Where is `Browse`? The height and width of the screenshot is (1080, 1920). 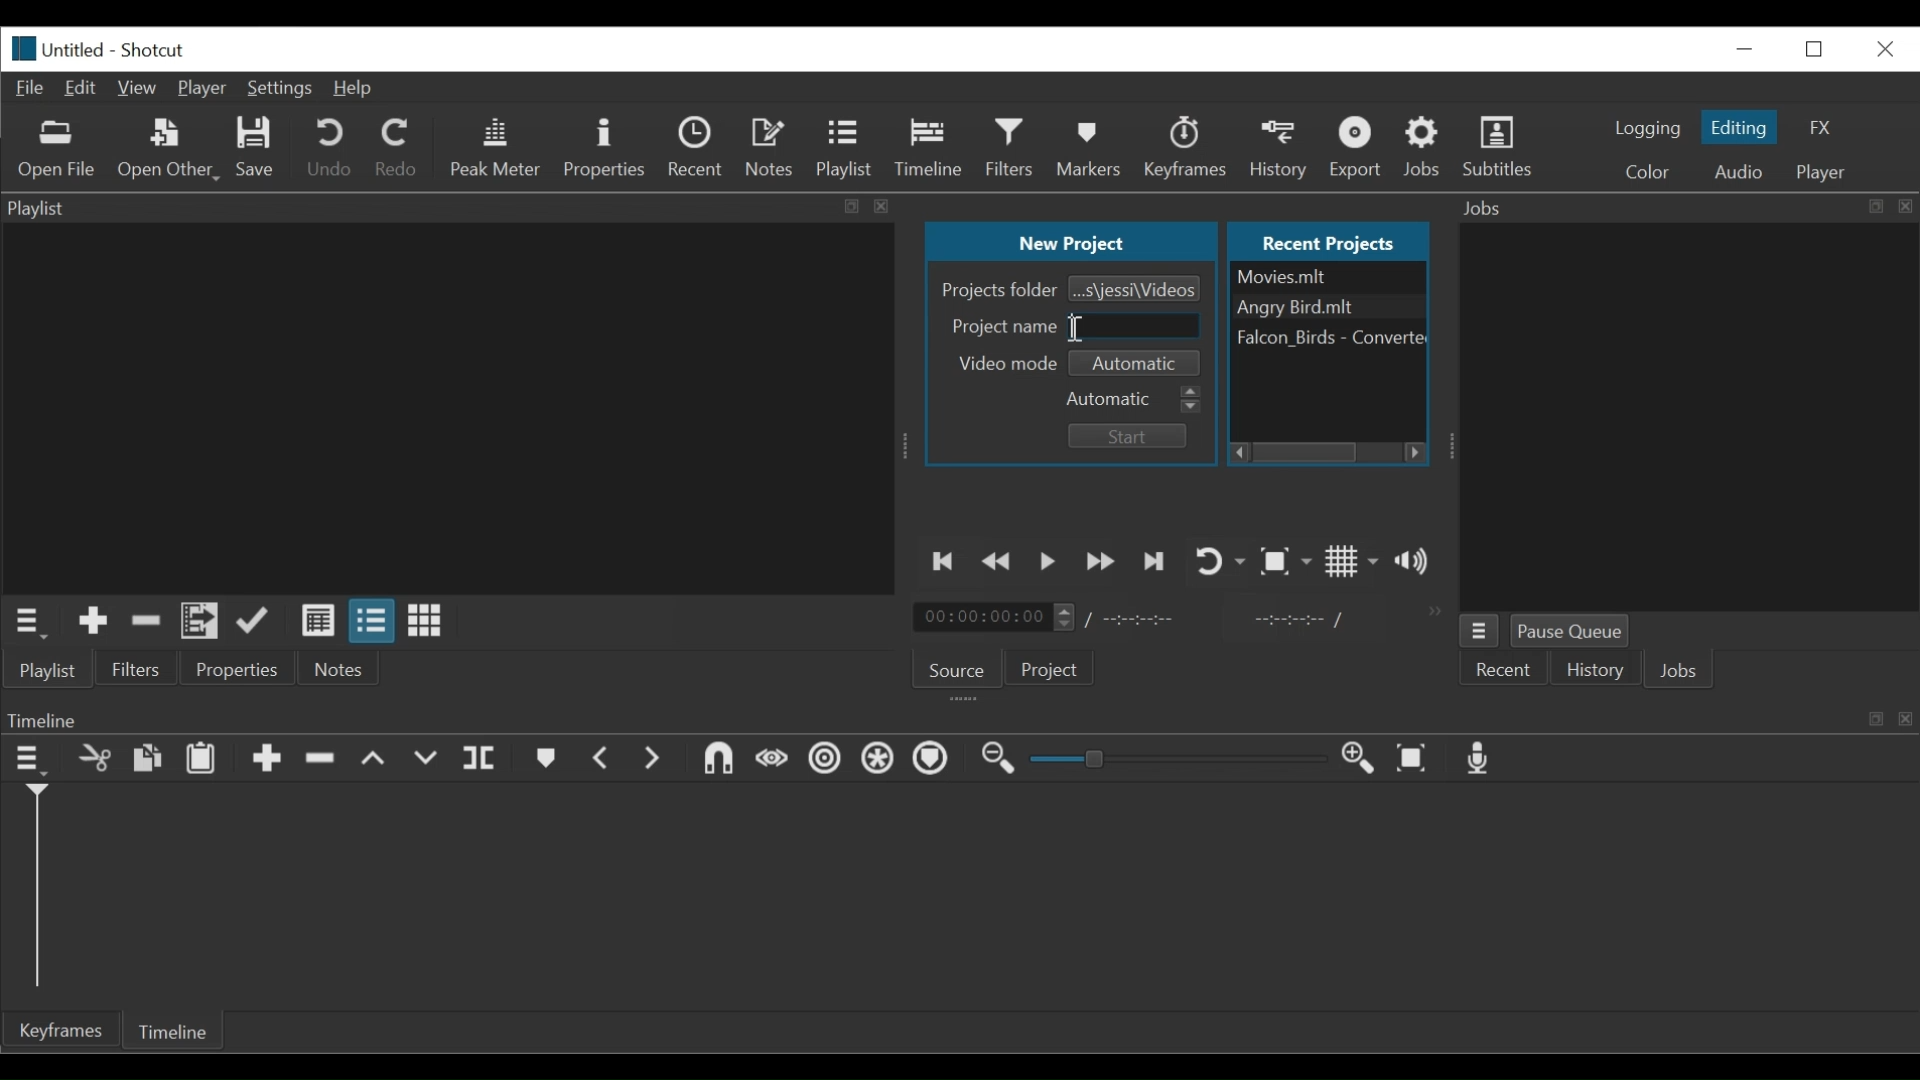
Browse is located at coordinates (1136, 289).